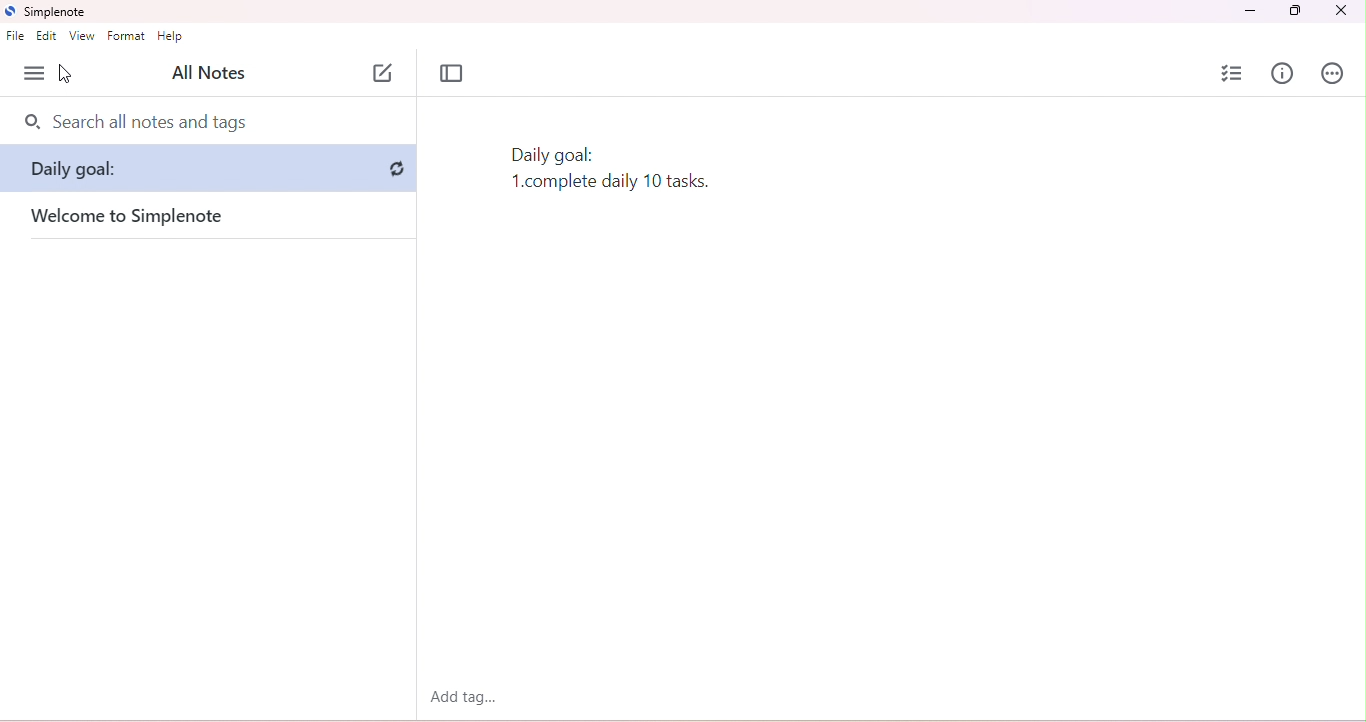  Describe the element at coordinates (459, 695) in the screenshot. I see `add tag` at that location.